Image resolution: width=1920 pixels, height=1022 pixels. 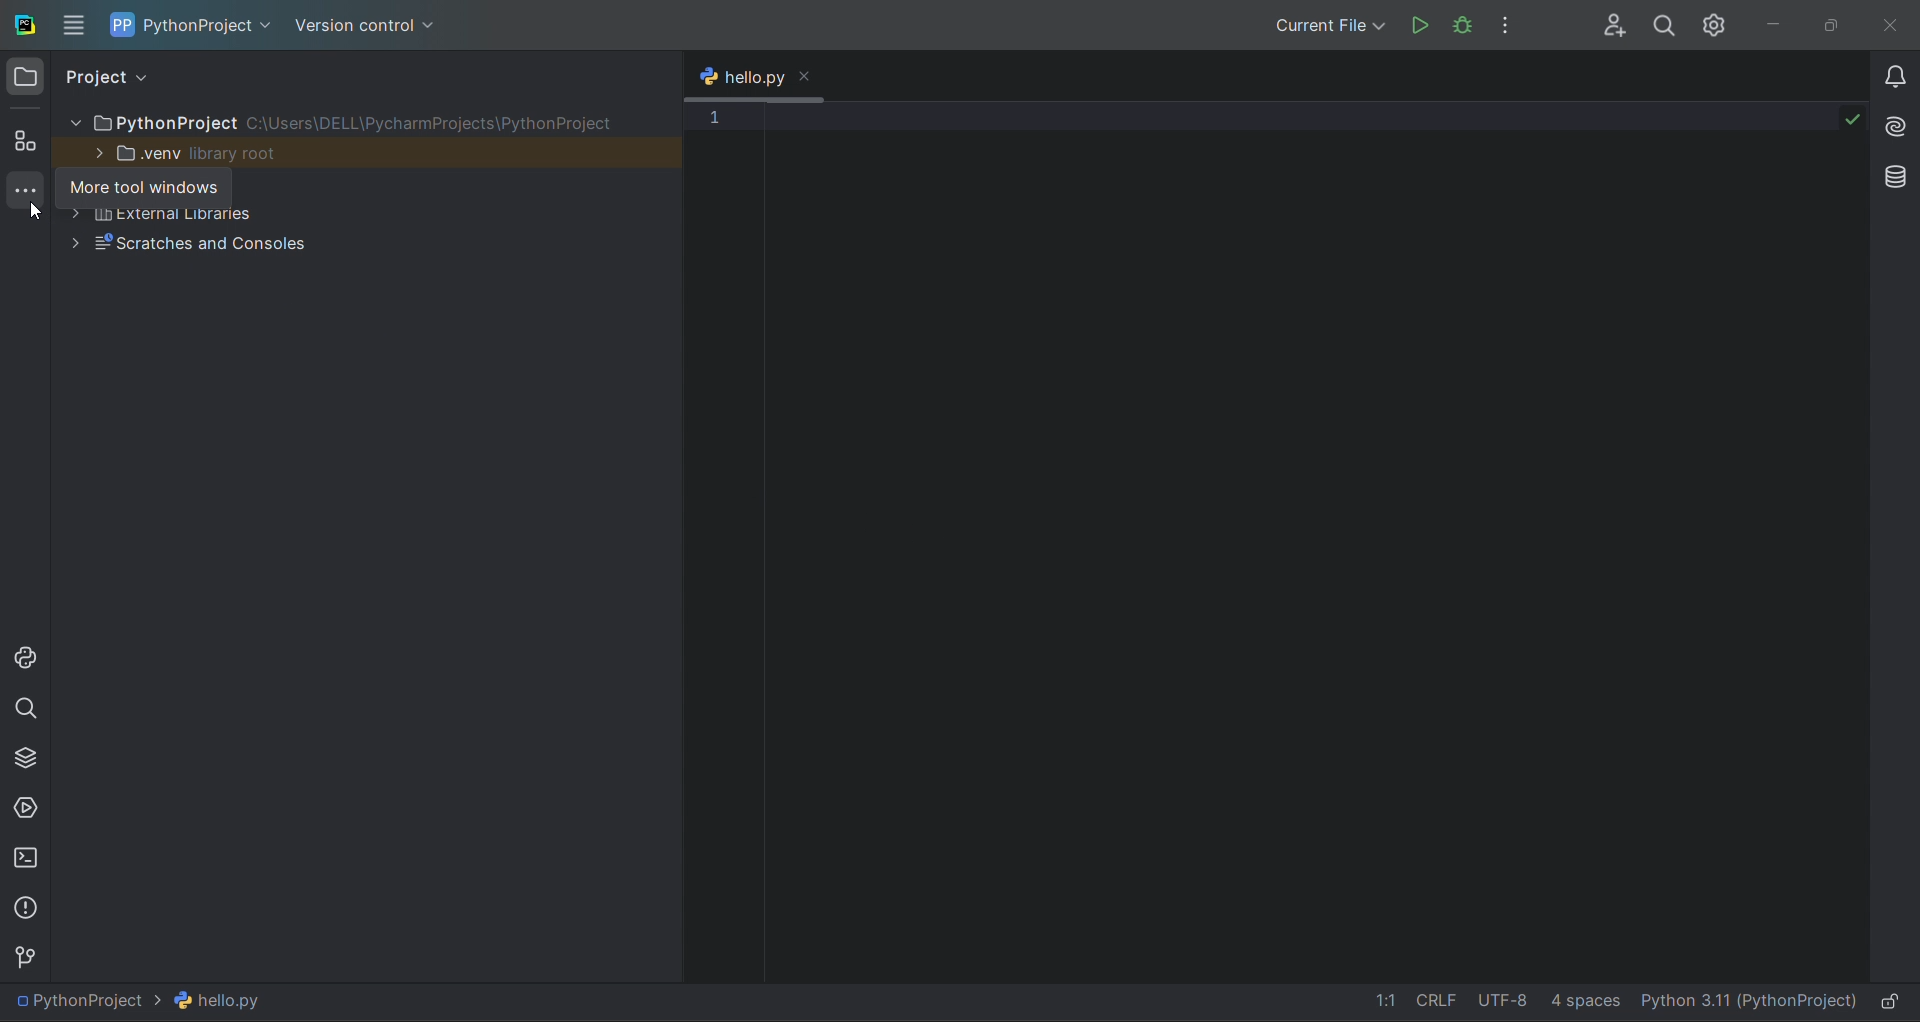 I want to click on options, so click(x=1506, y=24).